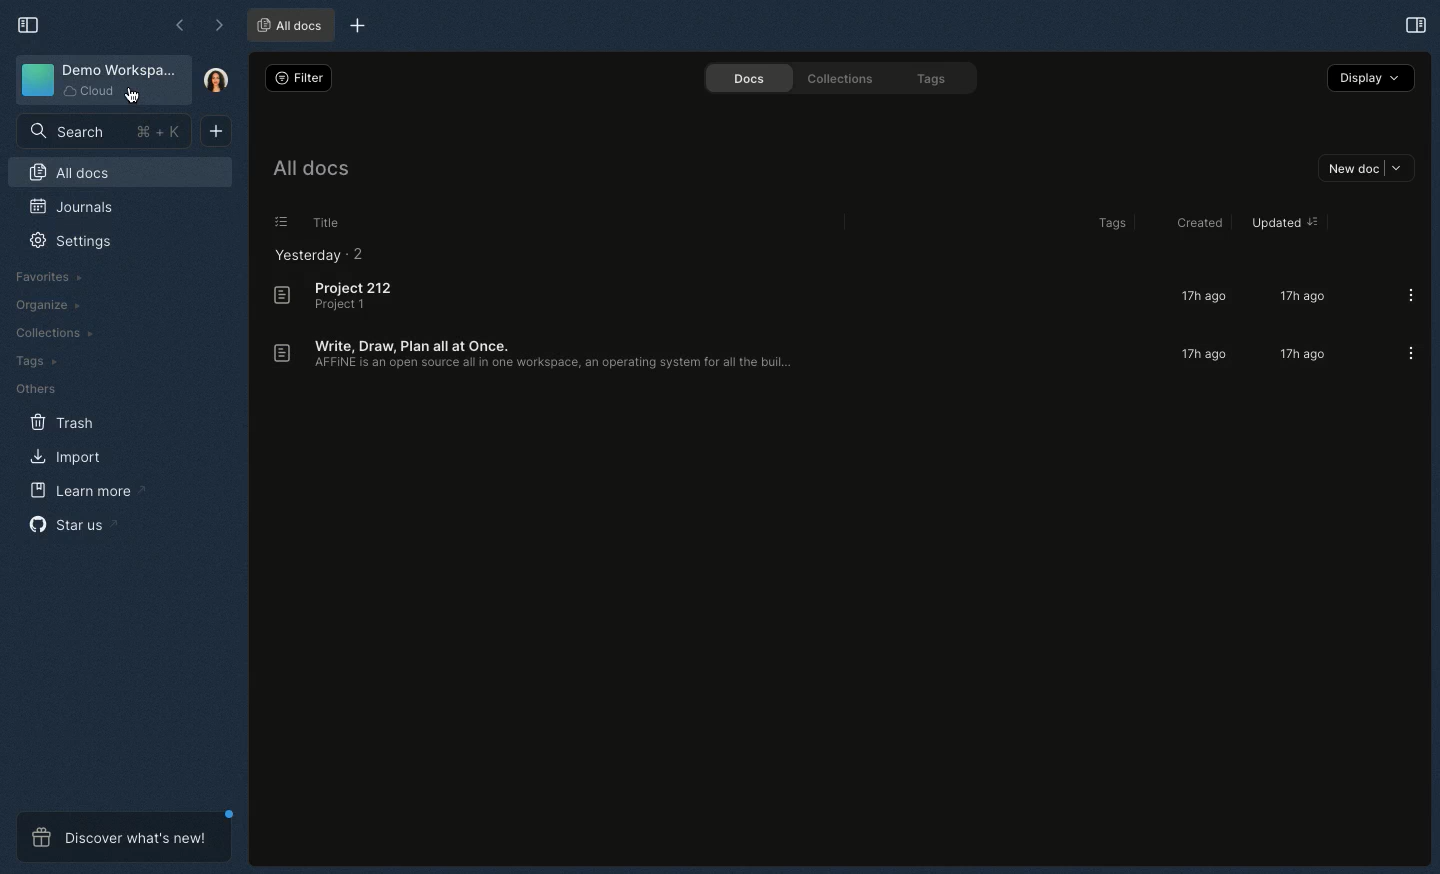 This screenshot has width=1440, height=874. I want to click on All docs, so click(288, 25).